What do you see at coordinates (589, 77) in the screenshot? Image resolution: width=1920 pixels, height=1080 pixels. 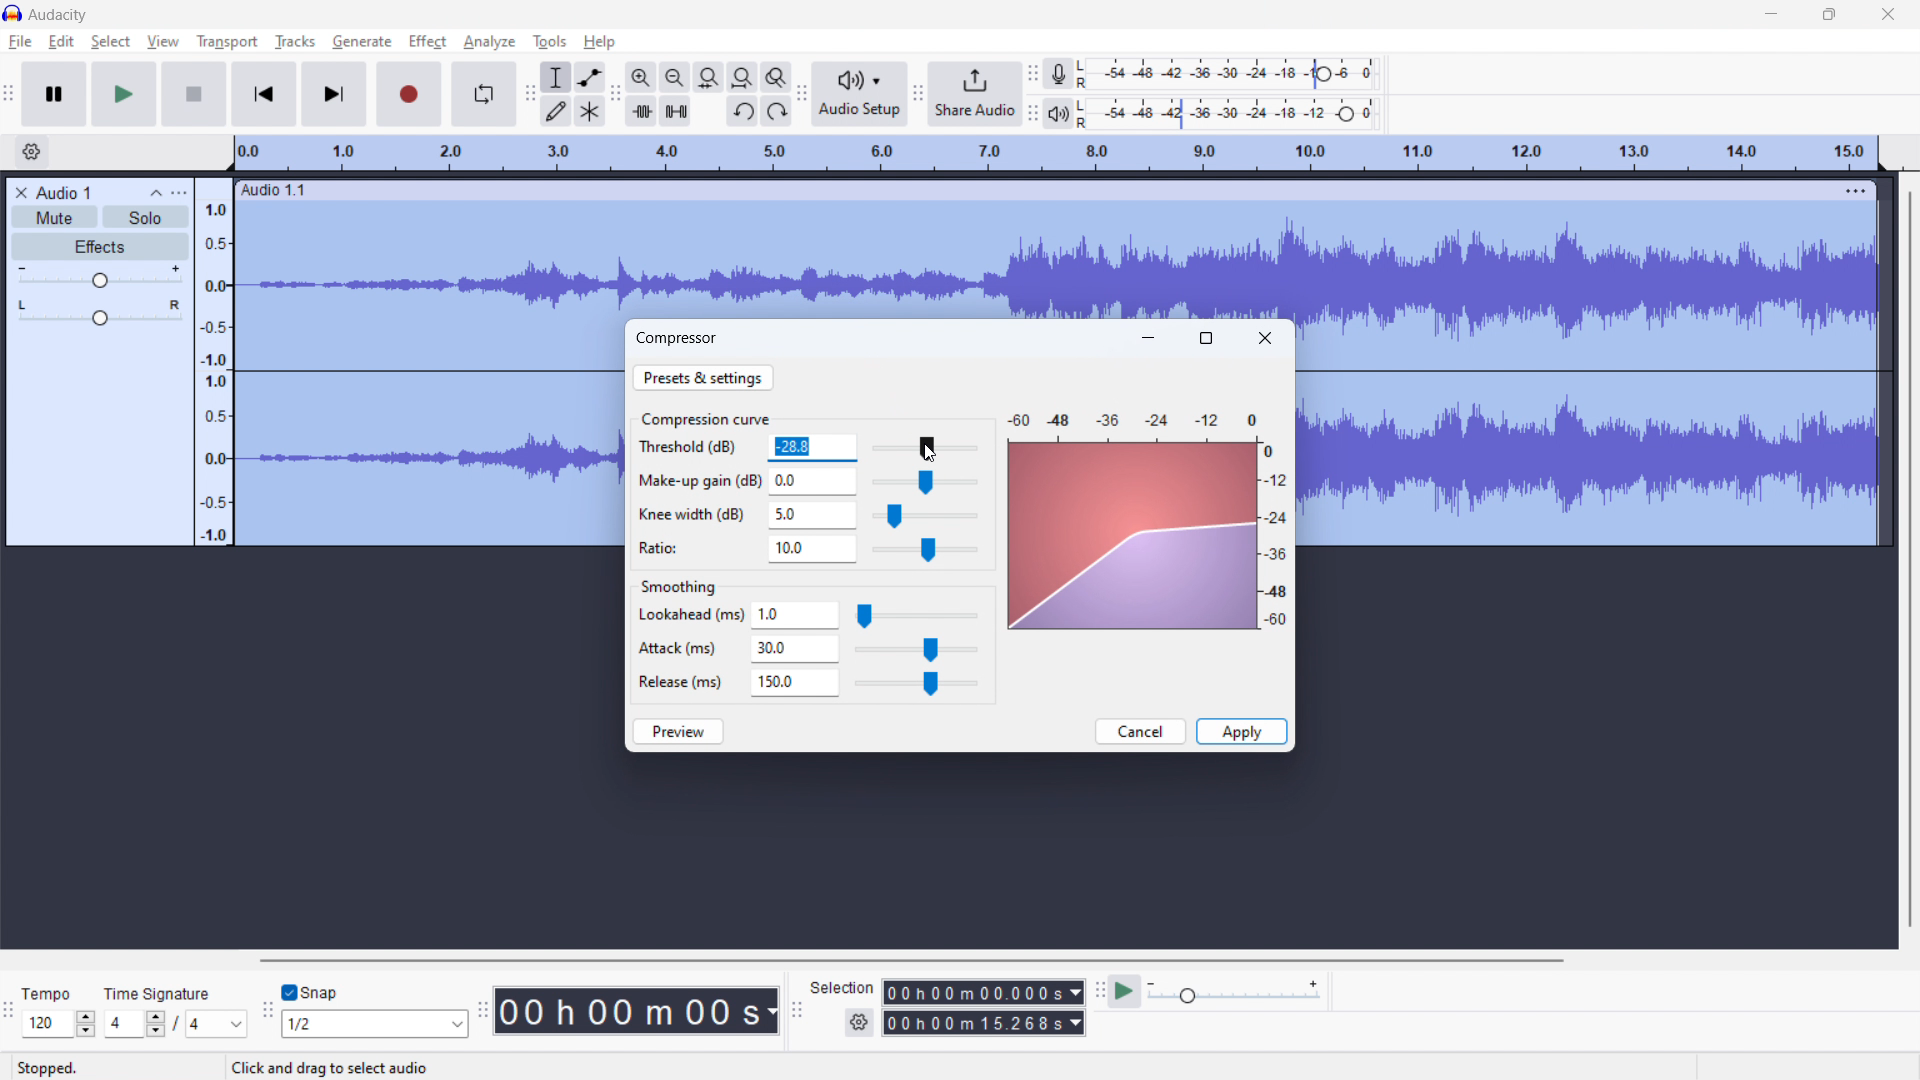 I see `envelop tool` at bounding box center [589, 77].